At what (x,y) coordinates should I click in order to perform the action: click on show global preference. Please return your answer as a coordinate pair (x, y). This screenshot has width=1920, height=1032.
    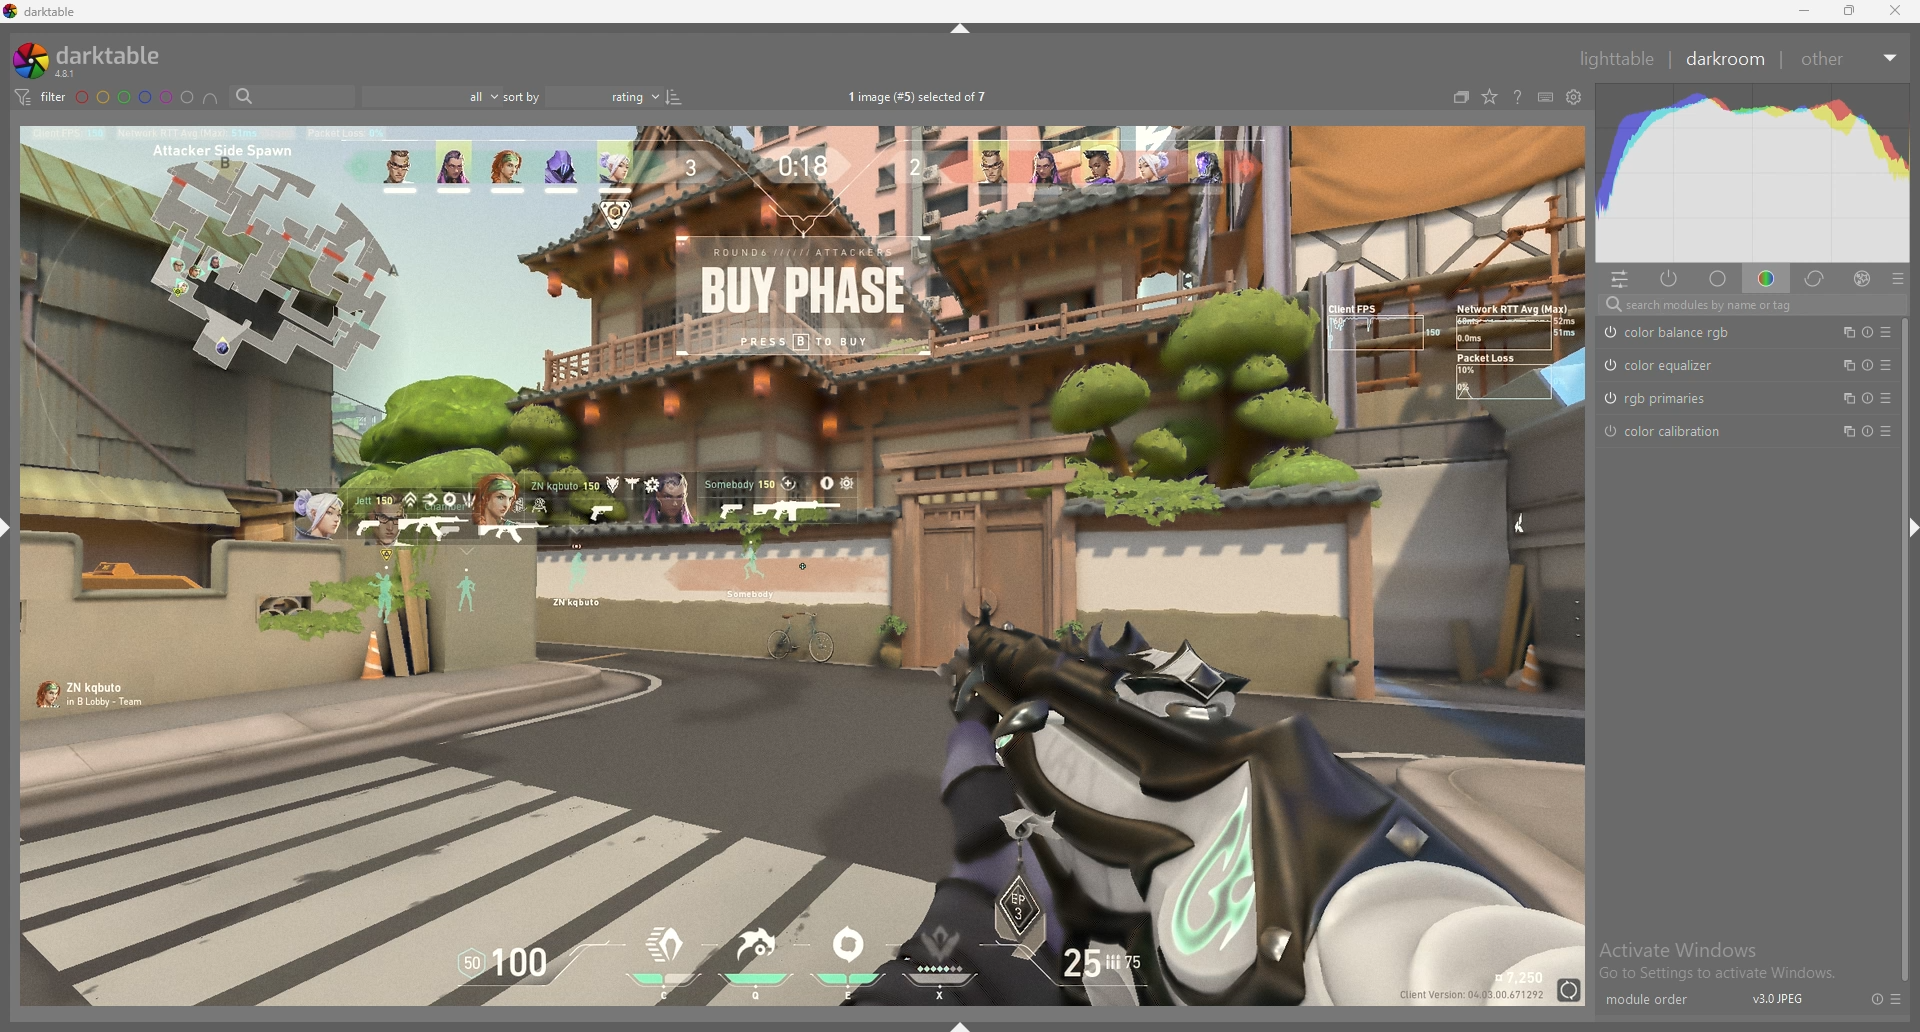
    Looking at the image, I should click on (1575, 98).